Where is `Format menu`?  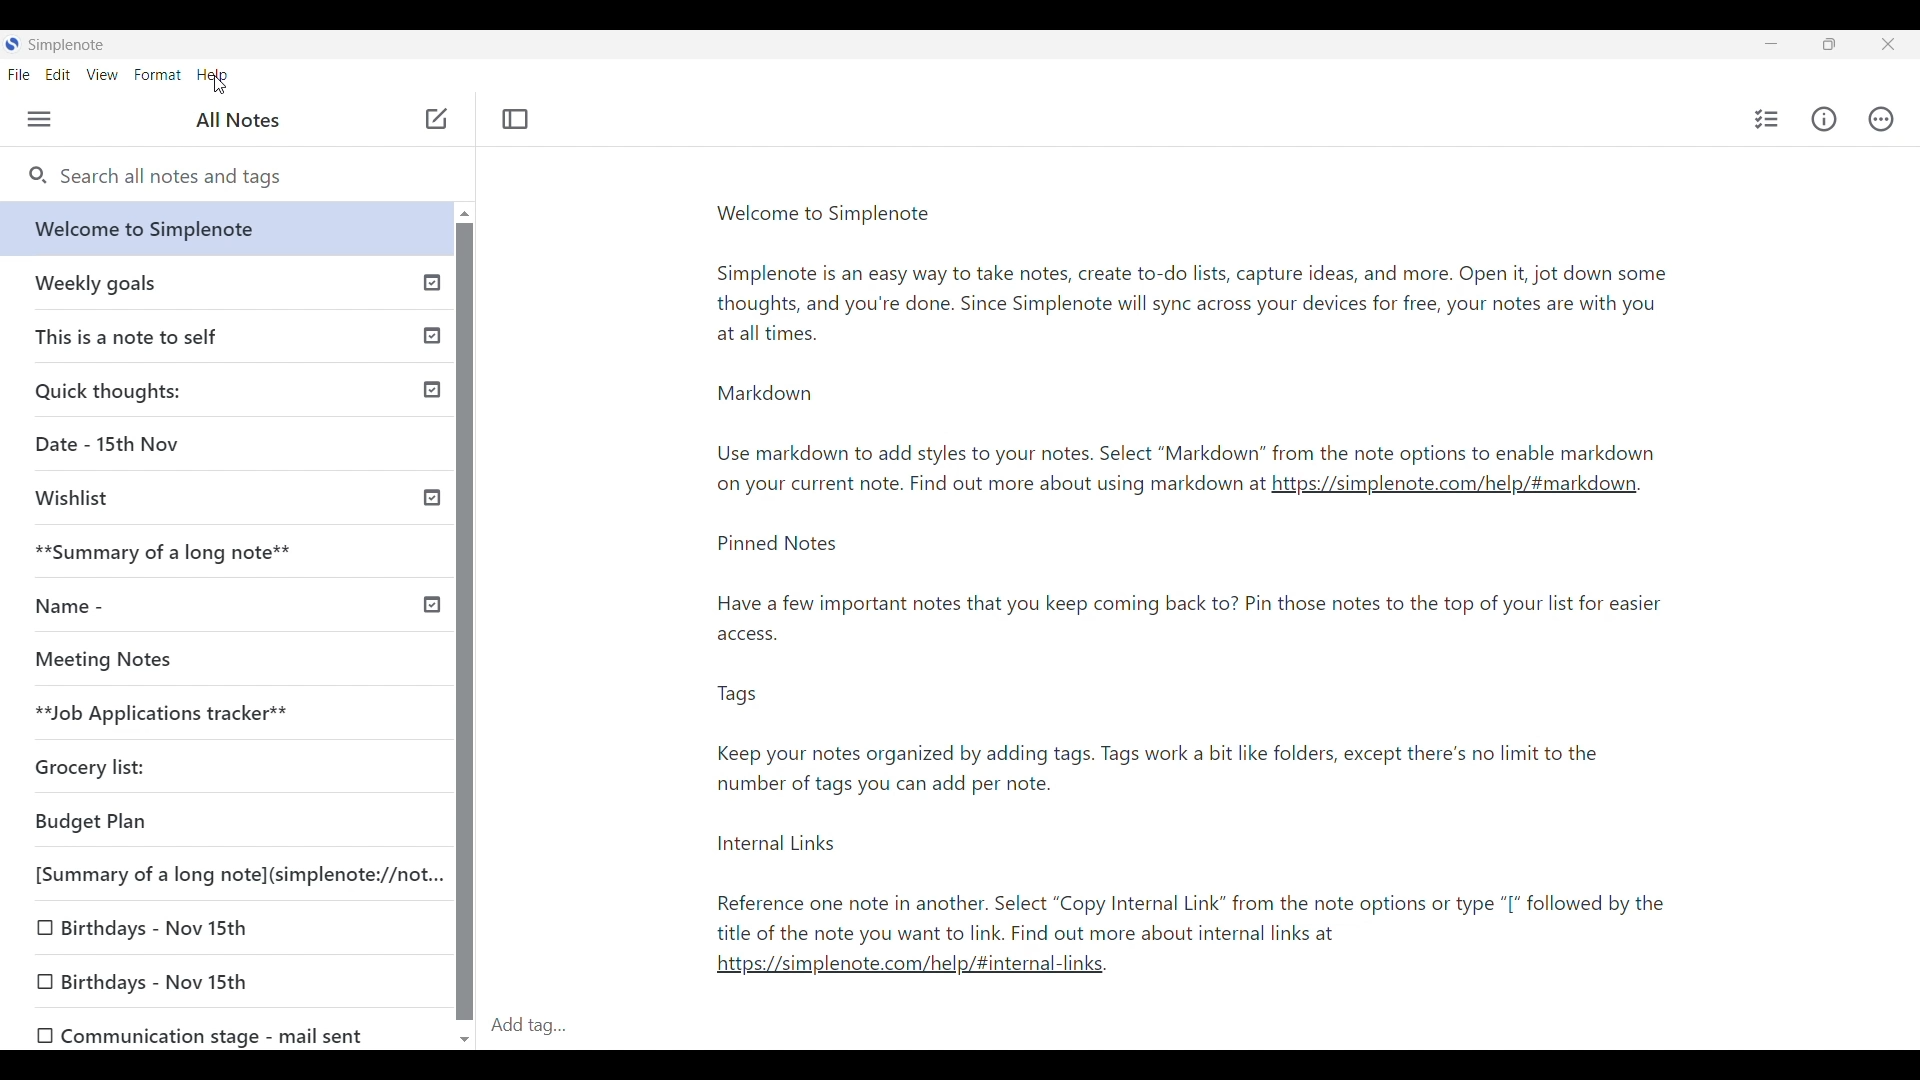 Format menu is located at coordinates (158, 75).